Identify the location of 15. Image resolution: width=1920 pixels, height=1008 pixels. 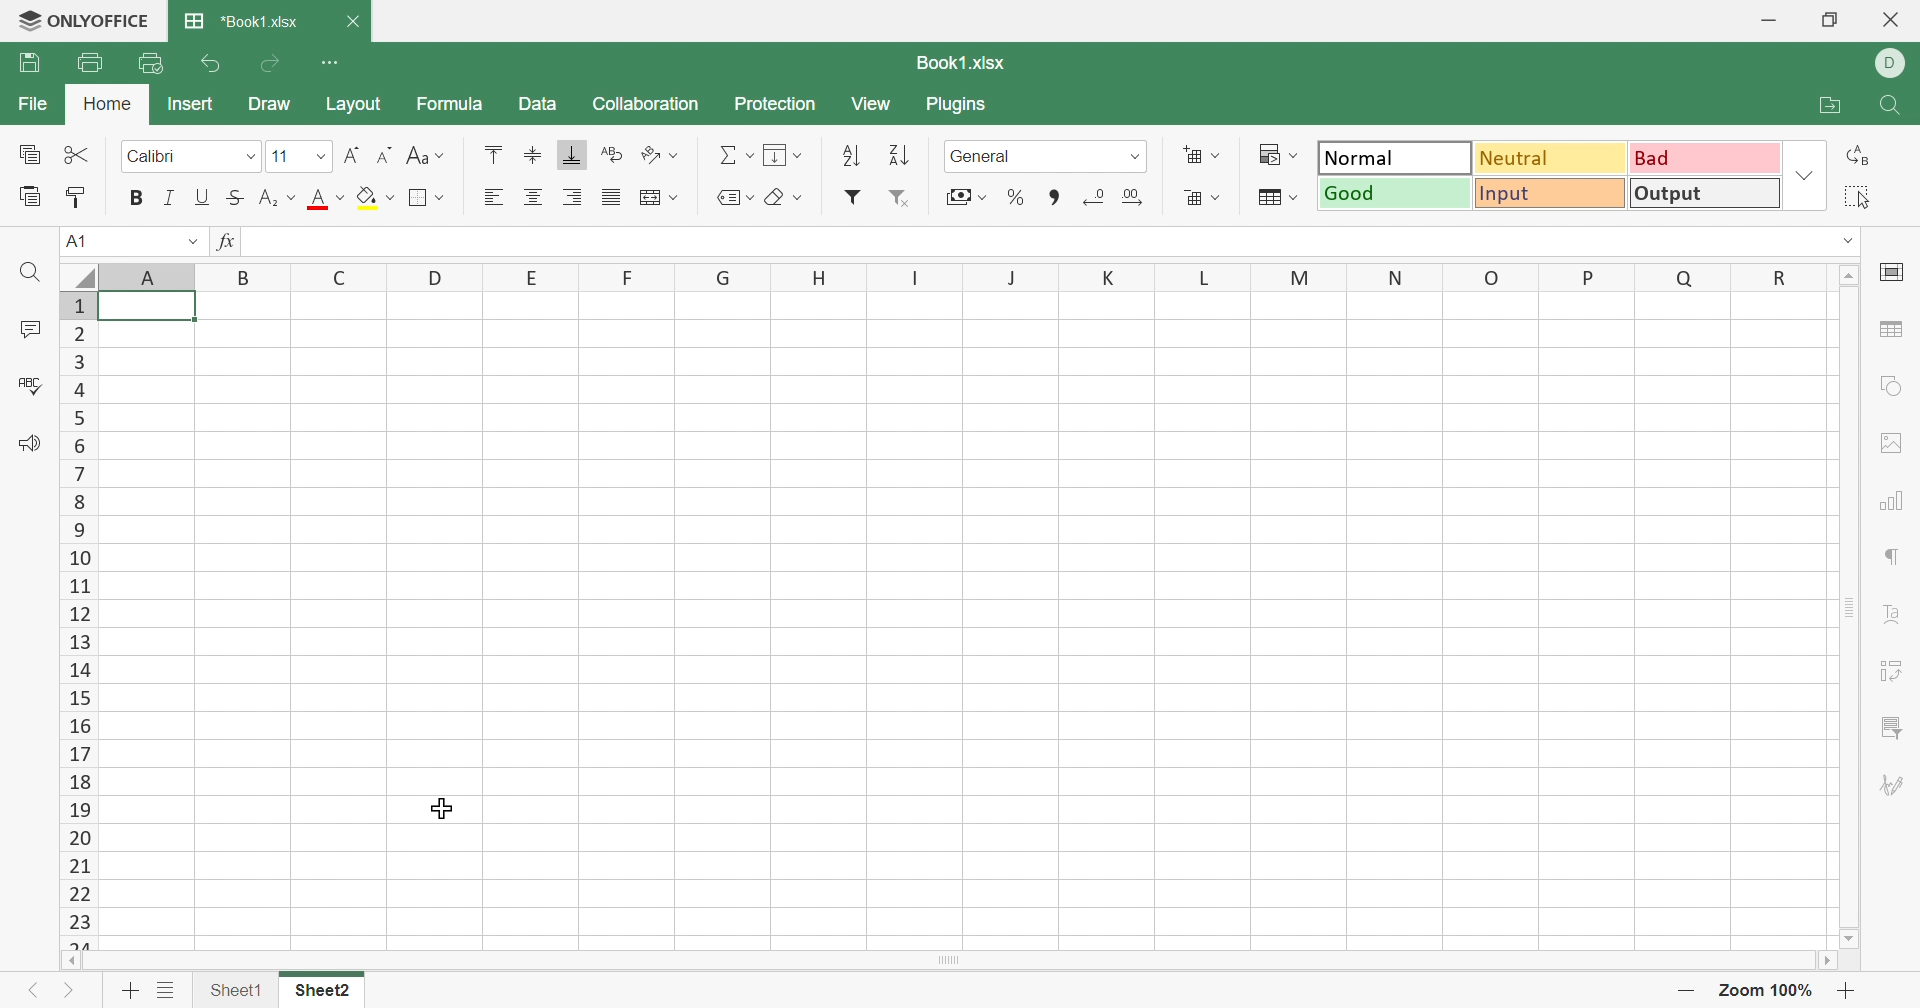
(79, 699).